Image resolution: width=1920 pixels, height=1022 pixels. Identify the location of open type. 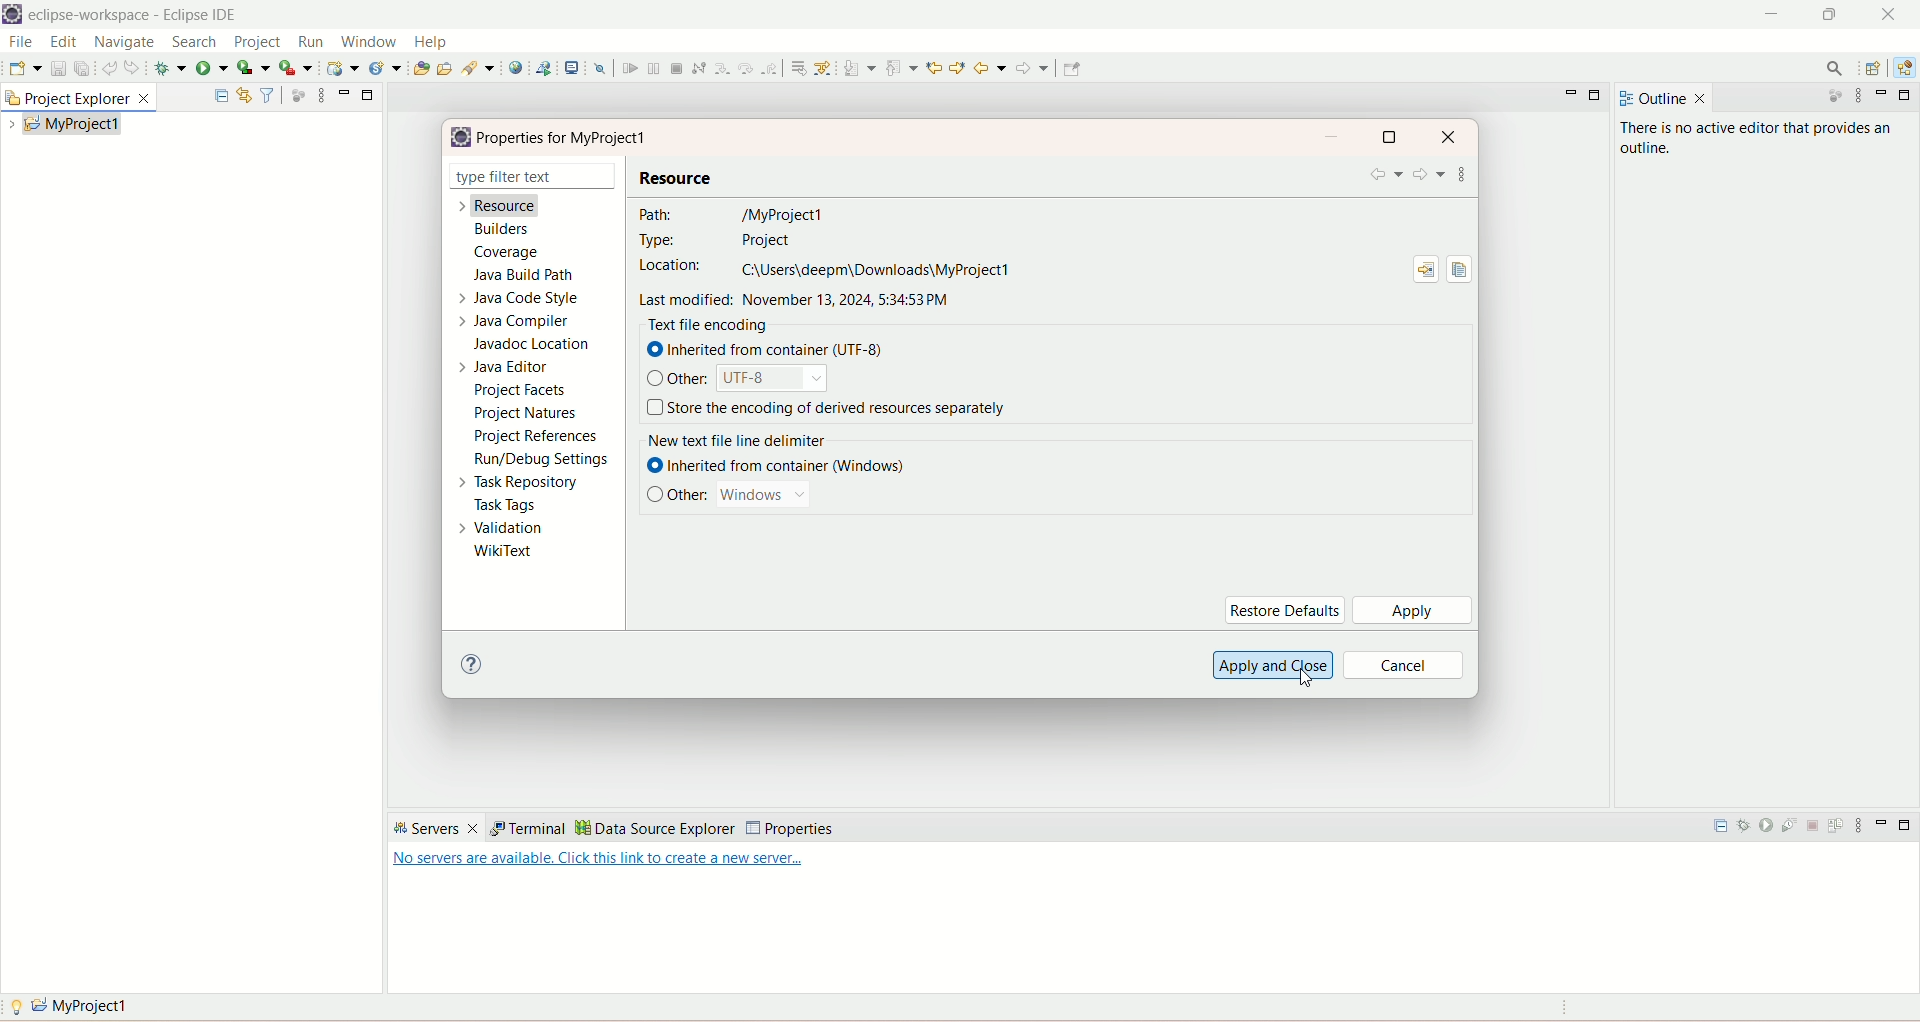
(418, 69).